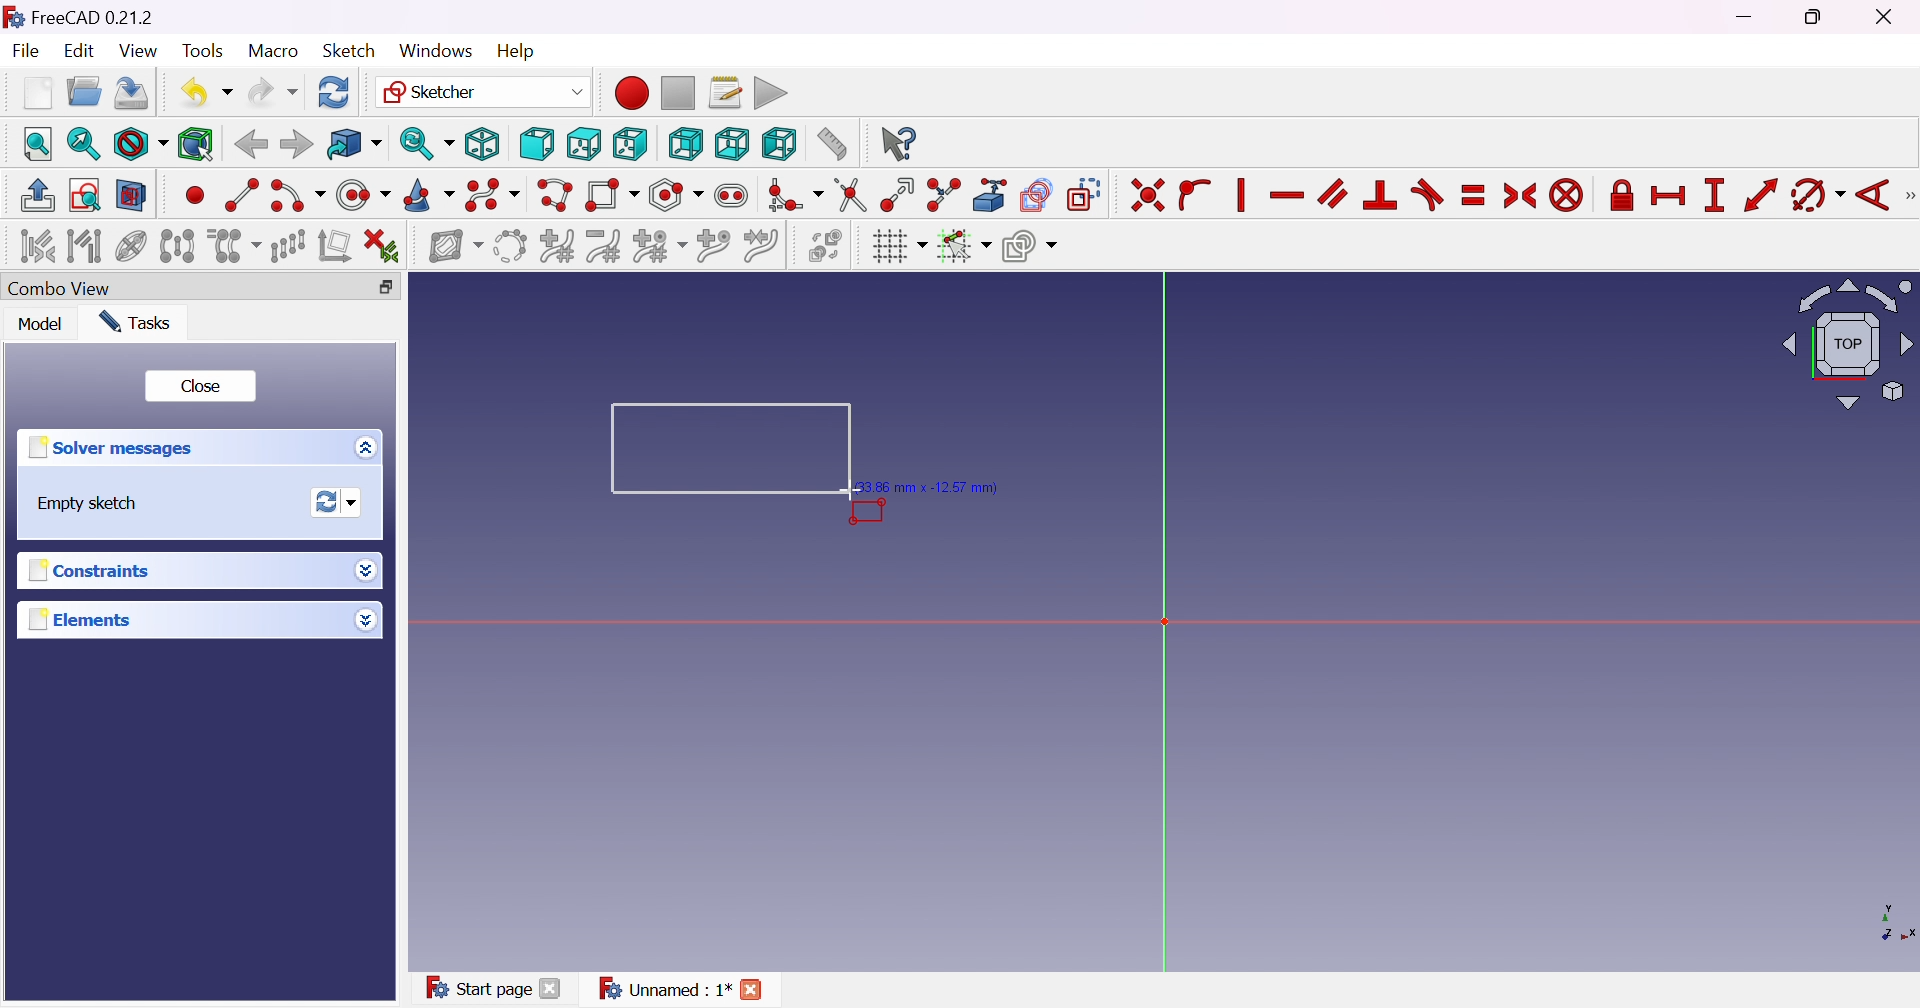 The image size is (1920, 1008). Describe the element at coordinates (556, 195) in the screenshot. I see `Create polyline` at that location.